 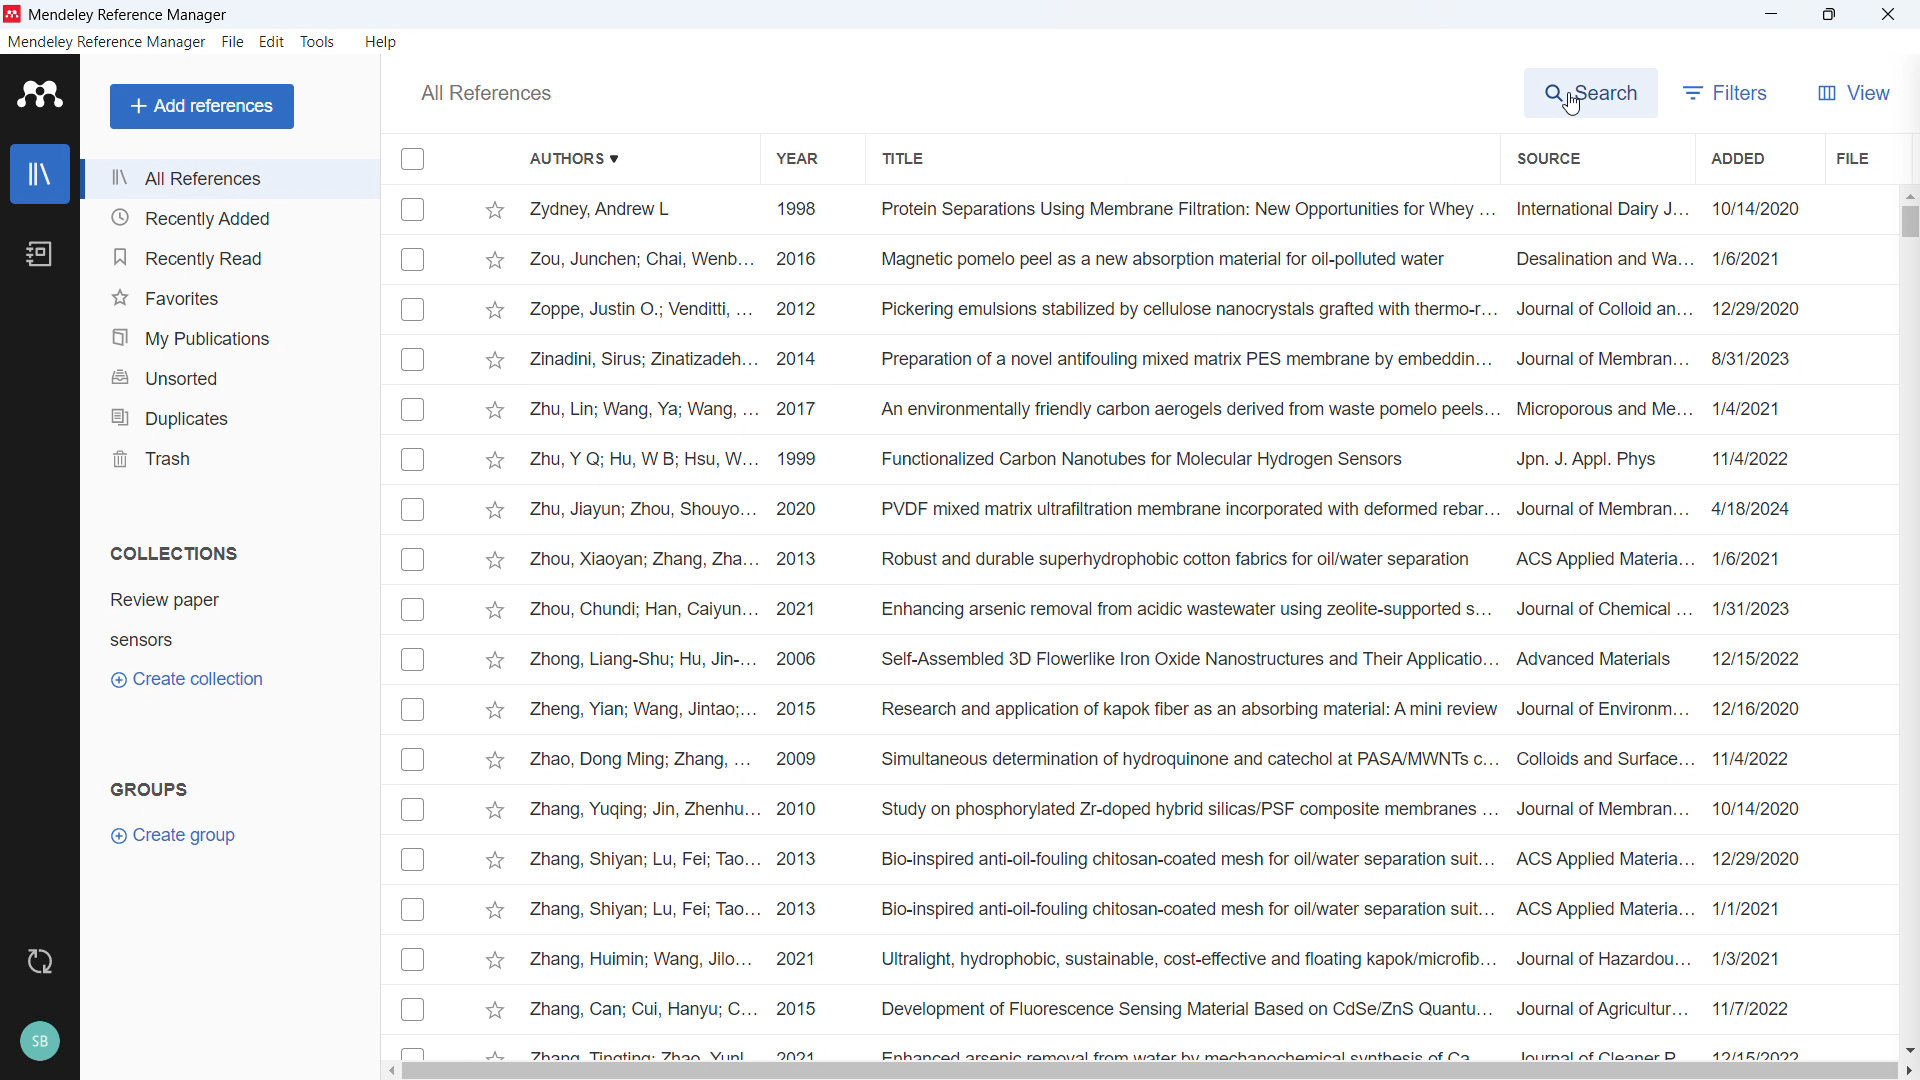 I want to click on year of publication of individual entries , so click(x=797, y=627).